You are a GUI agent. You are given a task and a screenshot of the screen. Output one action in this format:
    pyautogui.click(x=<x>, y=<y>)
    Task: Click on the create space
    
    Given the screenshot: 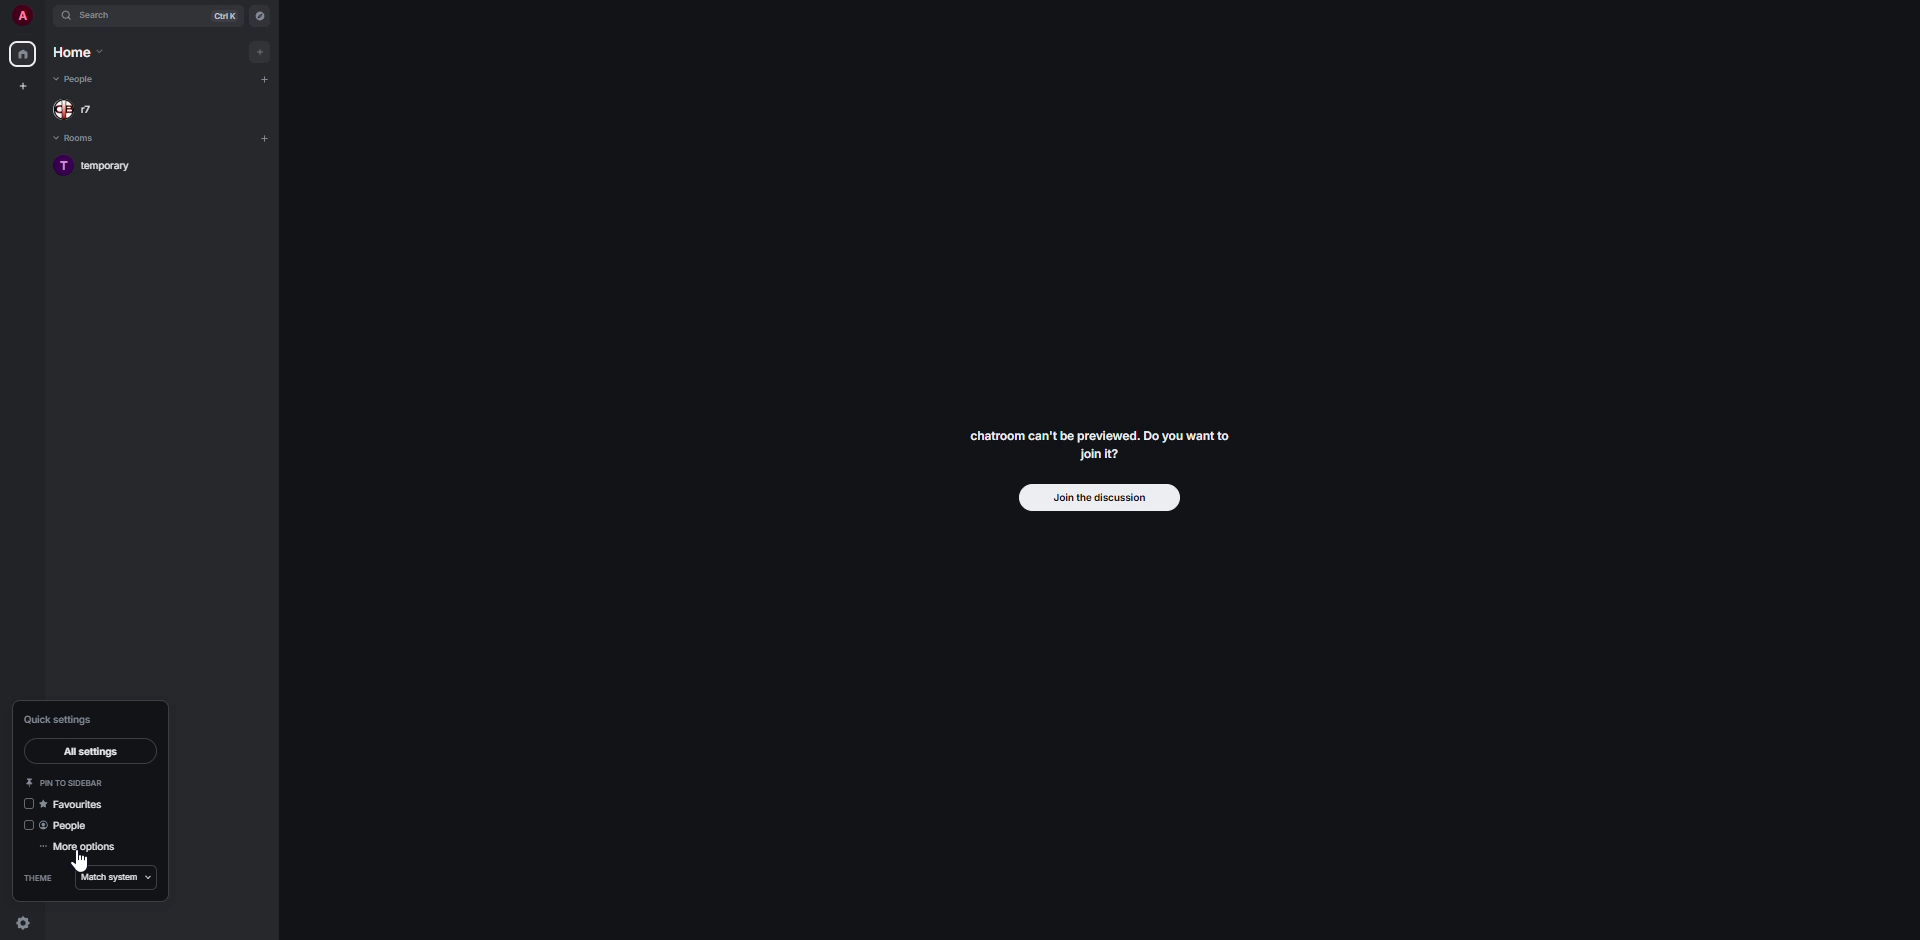 What is the action you would take?
    pyautogui.click(x=22, y=85)
    